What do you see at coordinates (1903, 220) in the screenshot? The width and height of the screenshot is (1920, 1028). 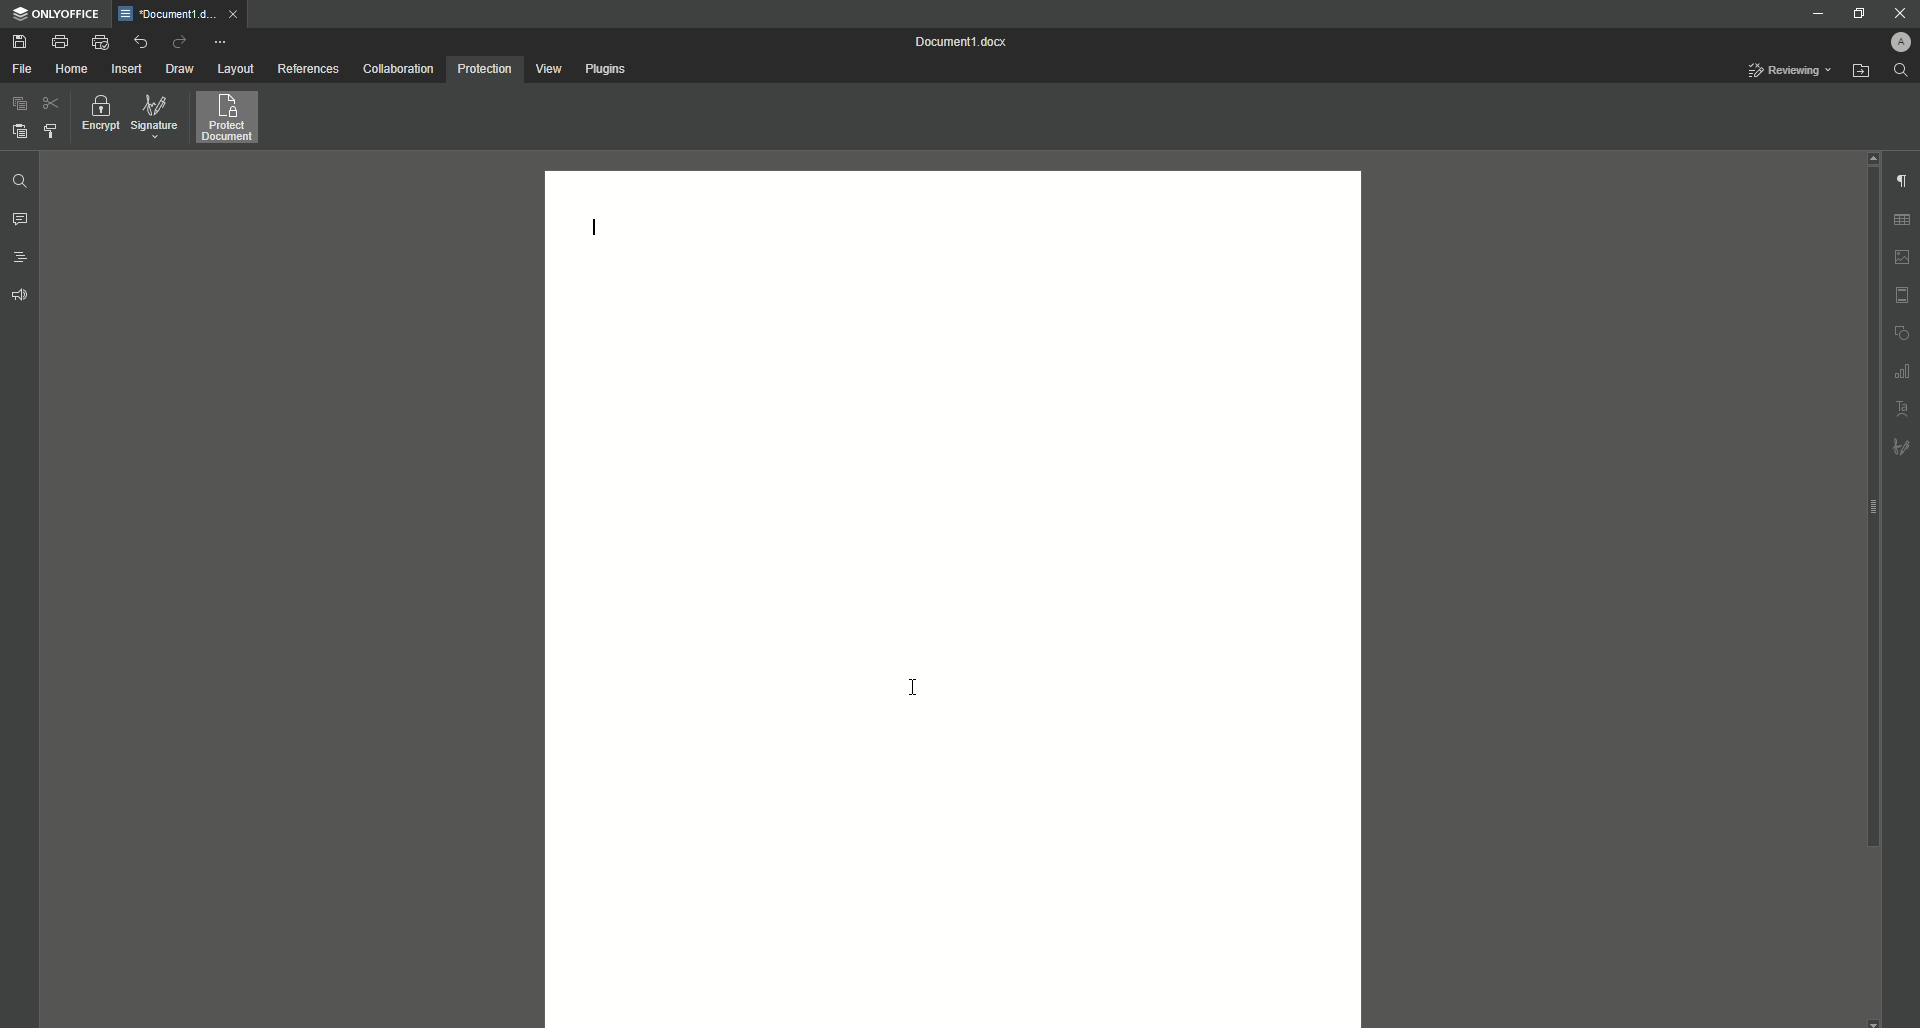 I see `Table Settings` at bounding box center [1903, 220].